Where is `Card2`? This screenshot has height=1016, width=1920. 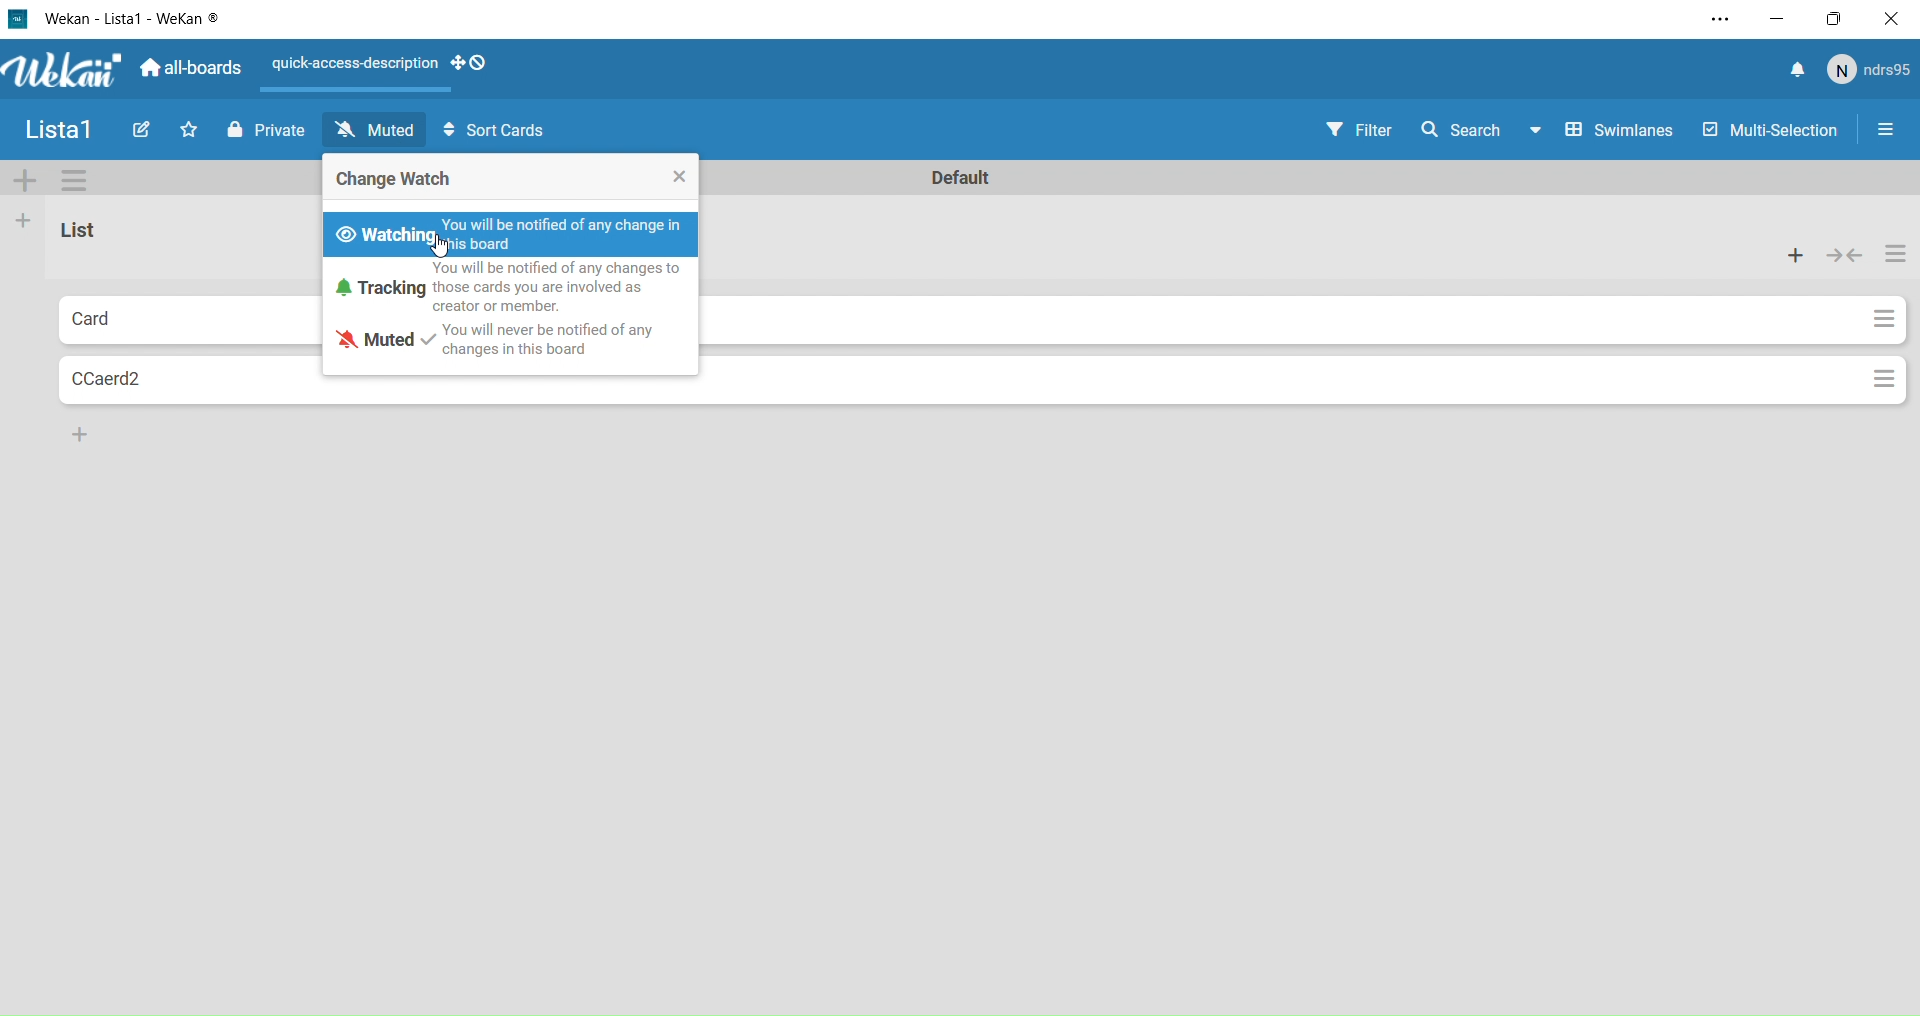 Card2 is located at coordinates (165, 382).